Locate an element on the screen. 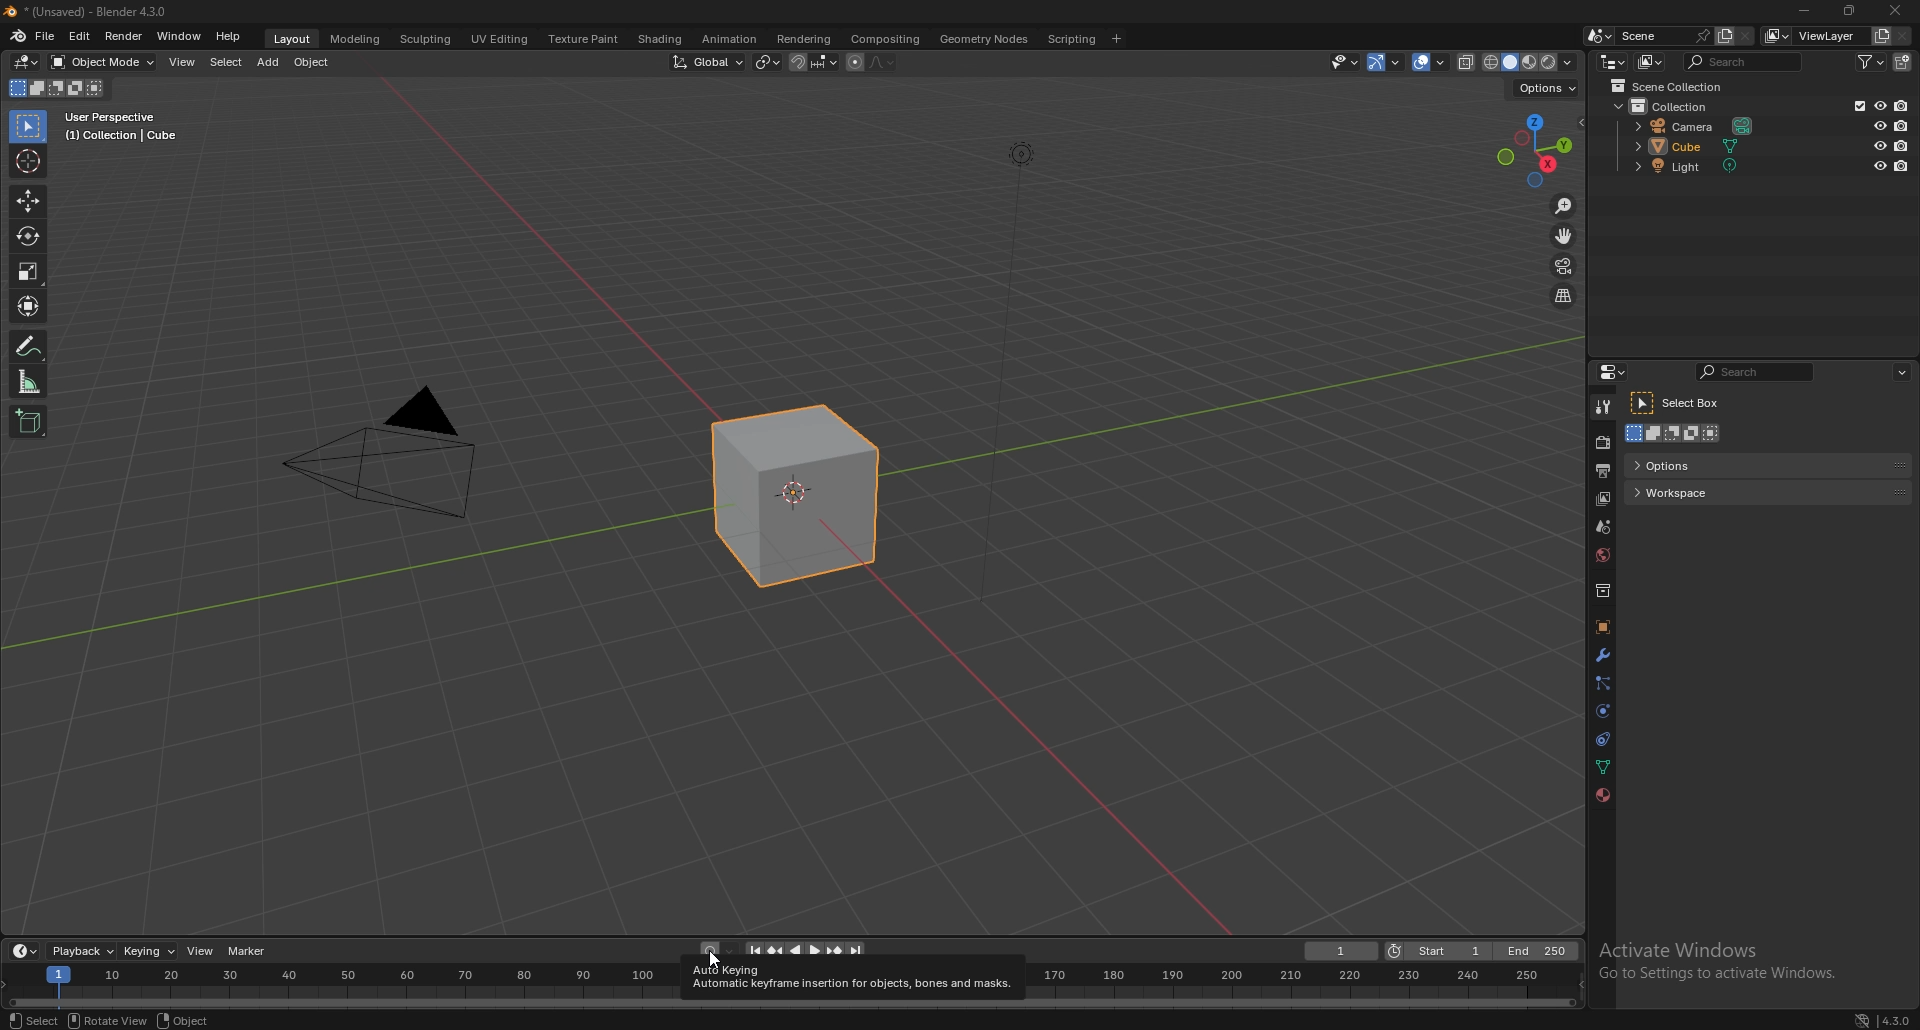  layout is located at coordinates (296, 41).